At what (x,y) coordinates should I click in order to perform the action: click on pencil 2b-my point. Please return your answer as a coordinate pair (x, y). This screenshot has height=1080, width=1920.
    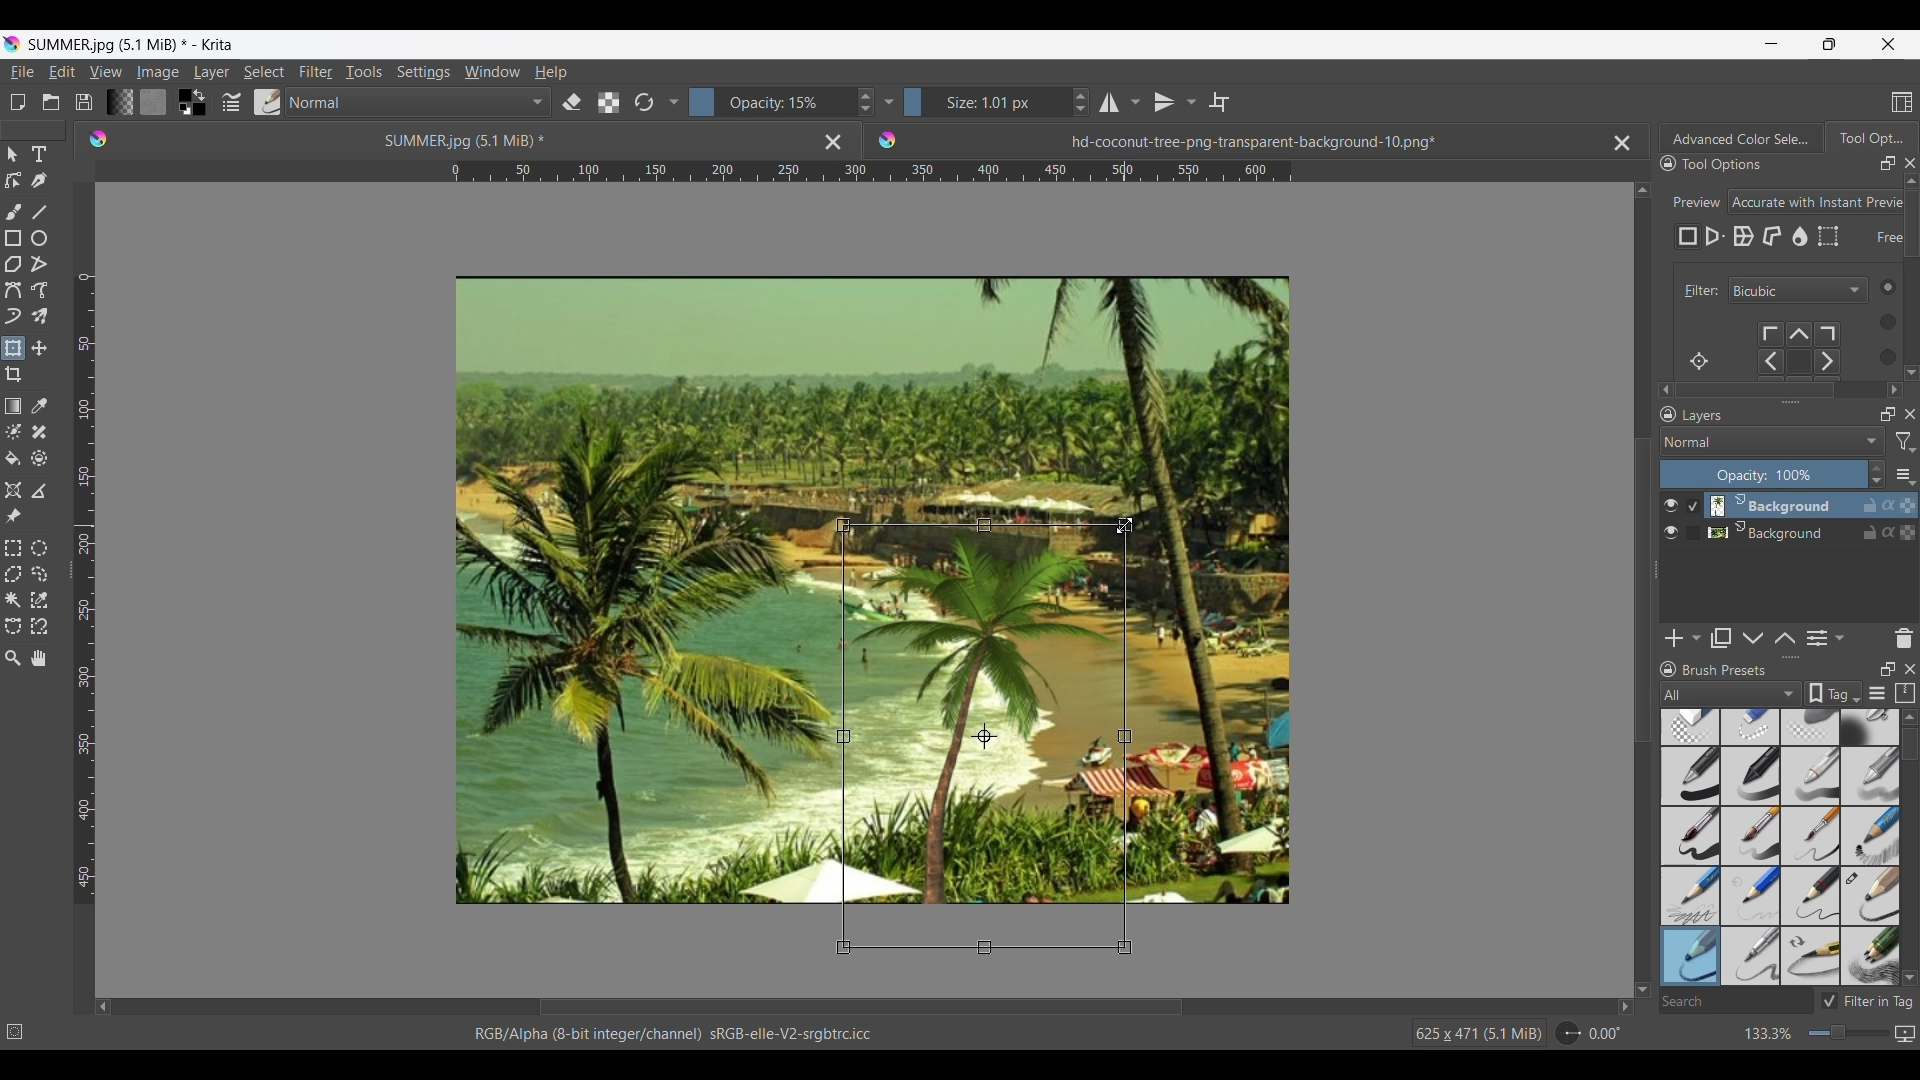
    Looking at the image, I should click on (1688, 894).